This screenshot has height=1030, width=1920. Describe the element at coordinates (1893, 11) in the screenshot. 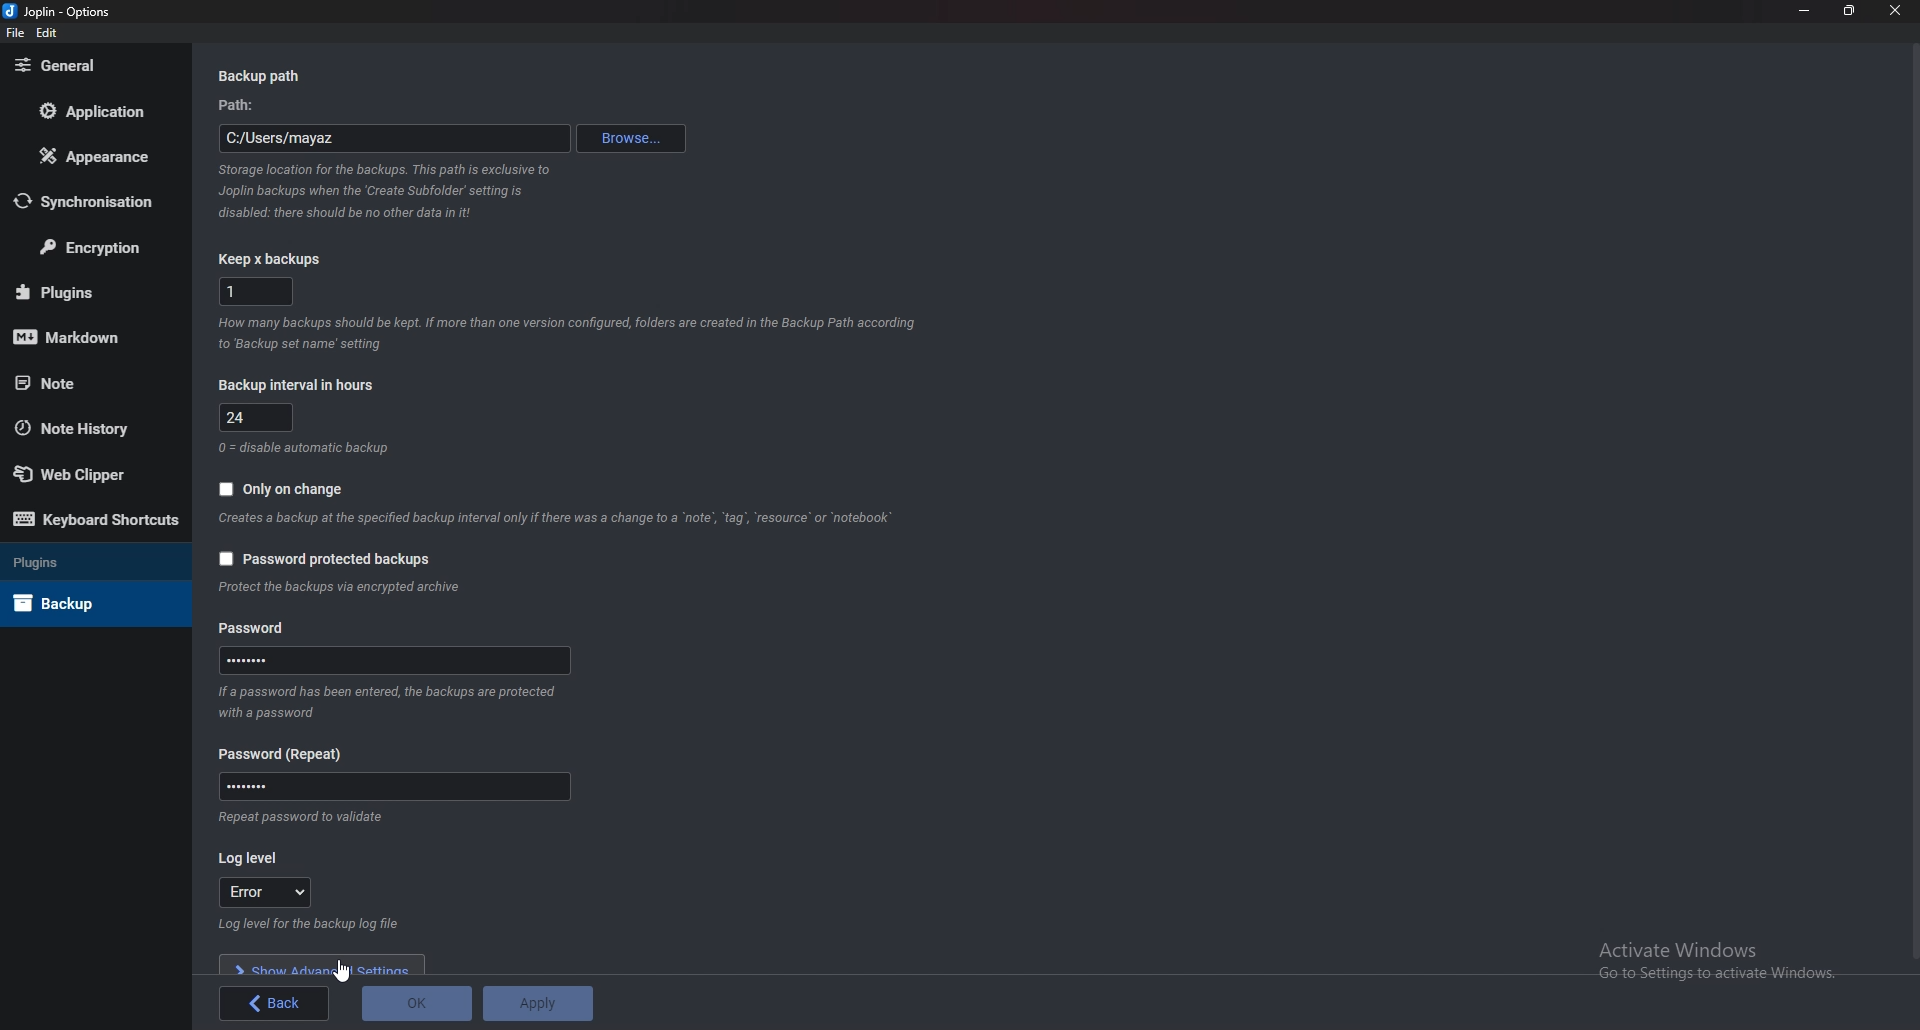

I see `close` at that location.